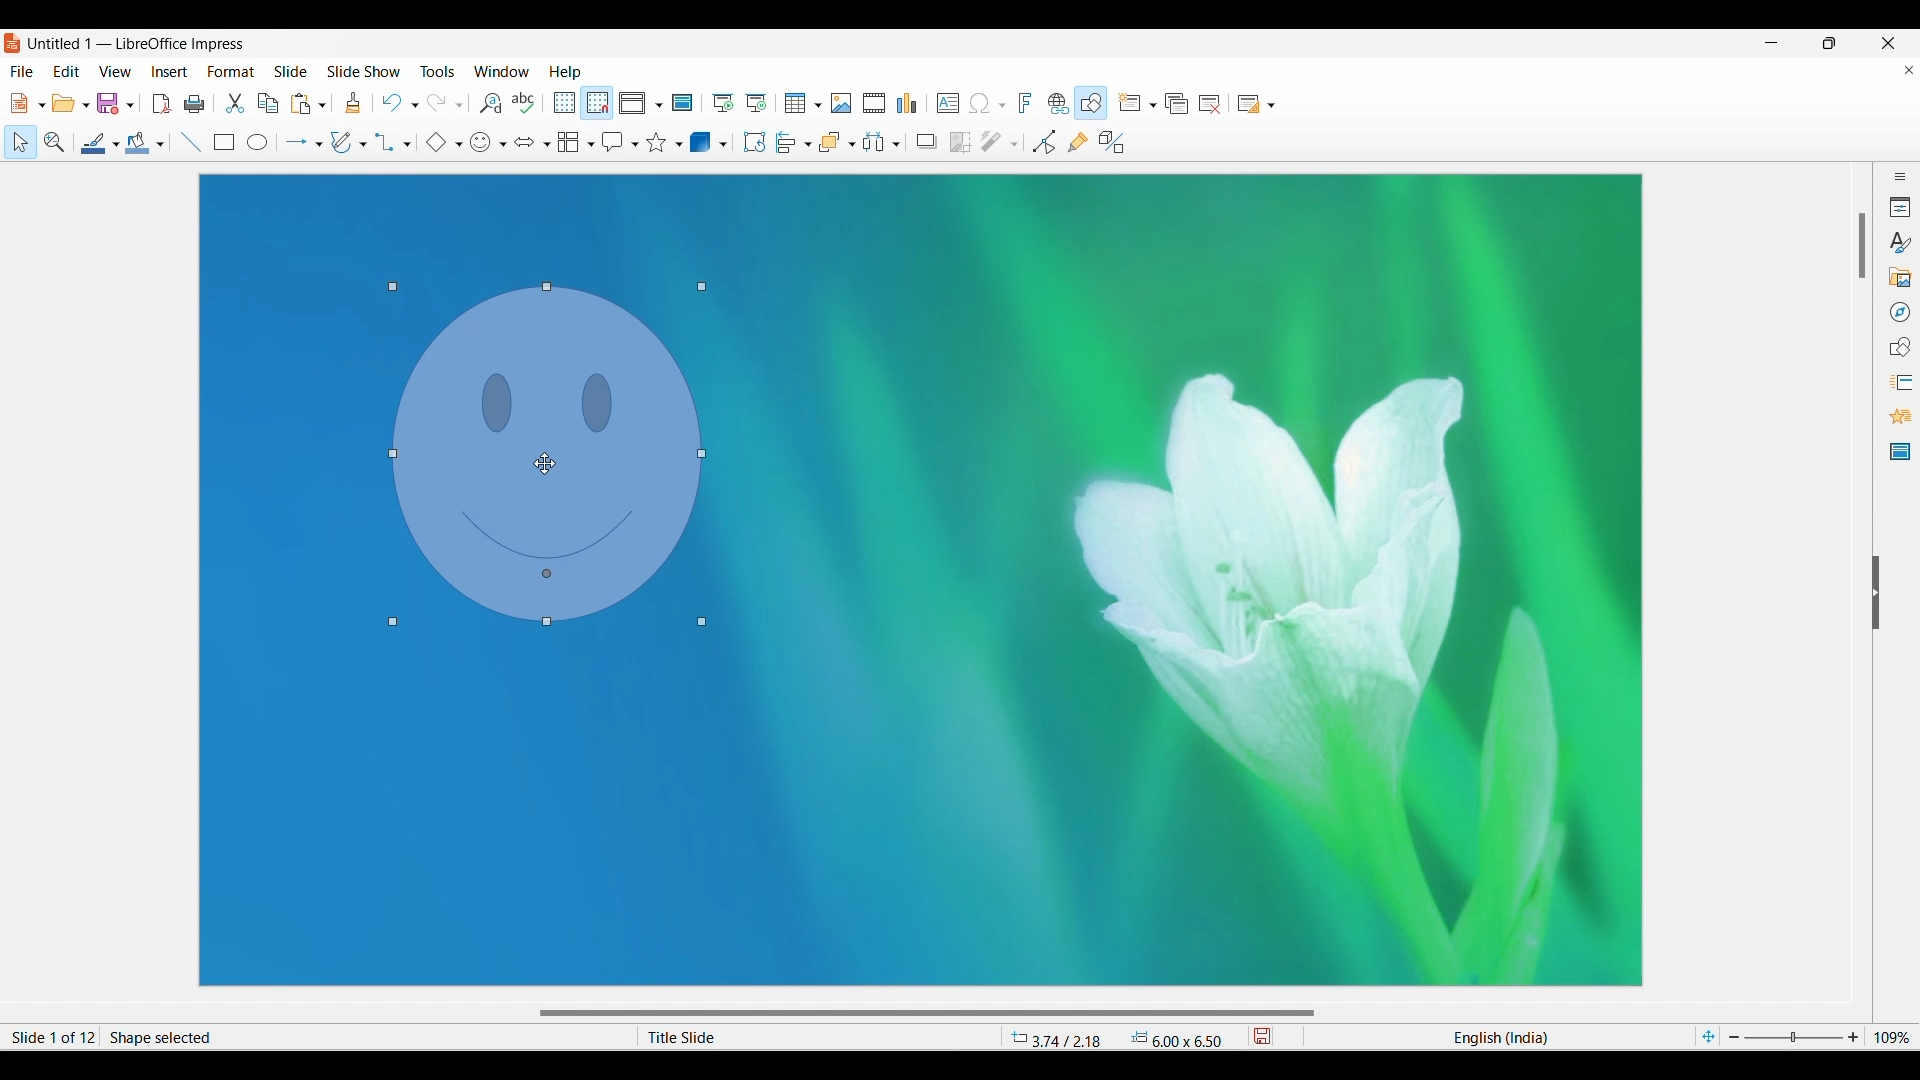 The image size is (1920, 1080). Describe the element at coordinates (1078, 142) in the screenshot. I see `Show gluepoint functions` at that location.